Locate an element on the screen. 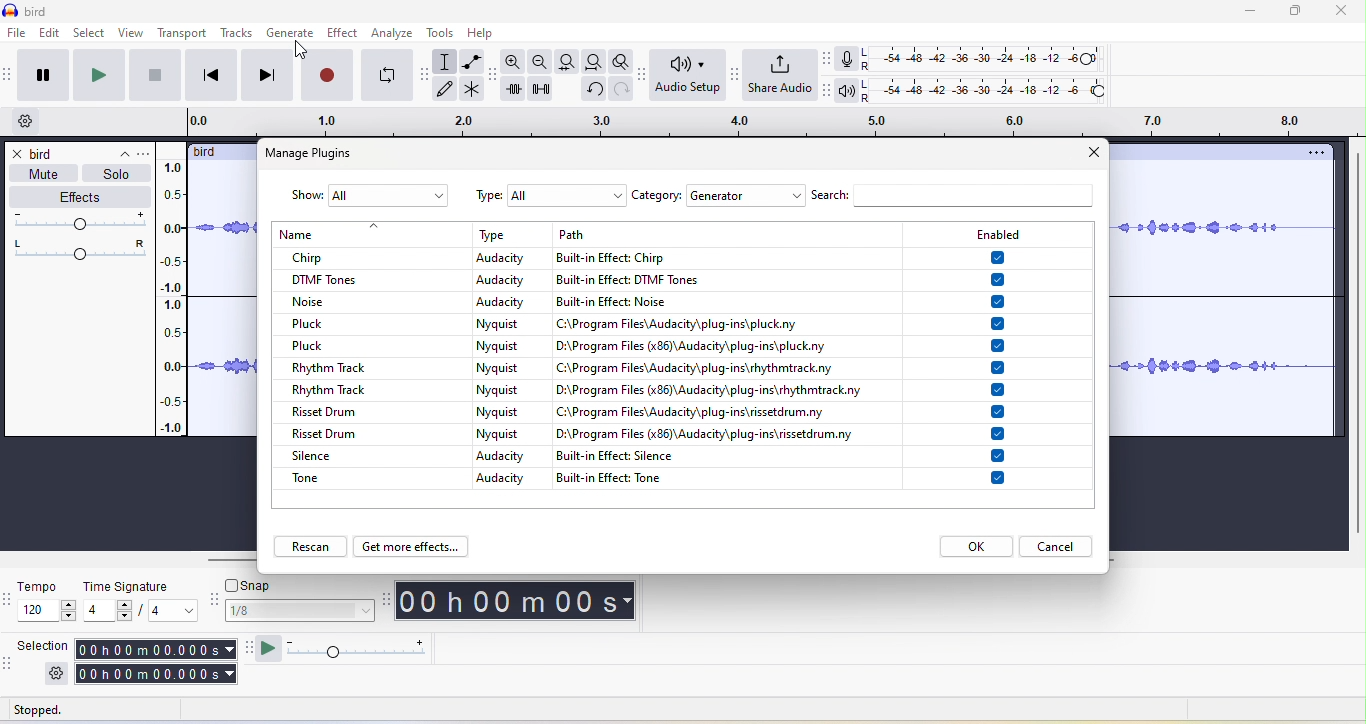 The width and height of the screenshot is (1366, 724). tone is located at coordinates (333, 477).